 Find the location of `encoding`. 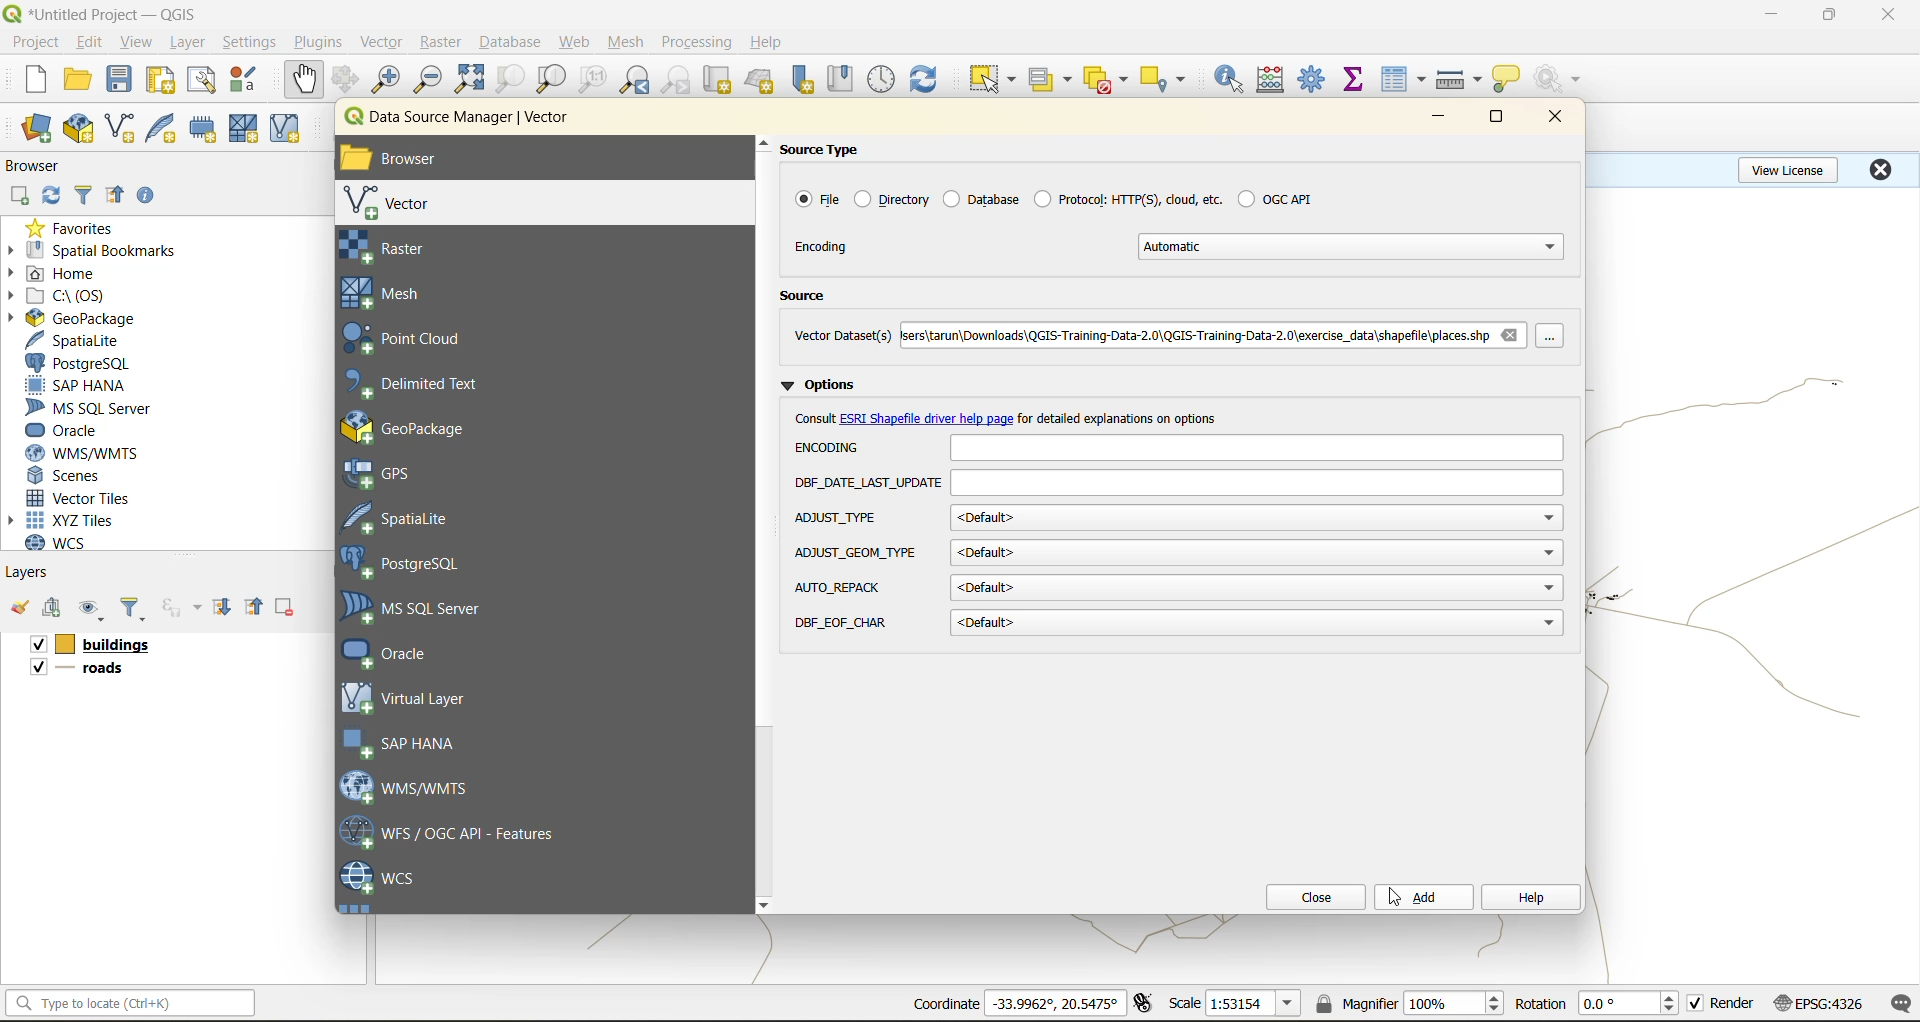

encoding is located at coordinates (824, 246).